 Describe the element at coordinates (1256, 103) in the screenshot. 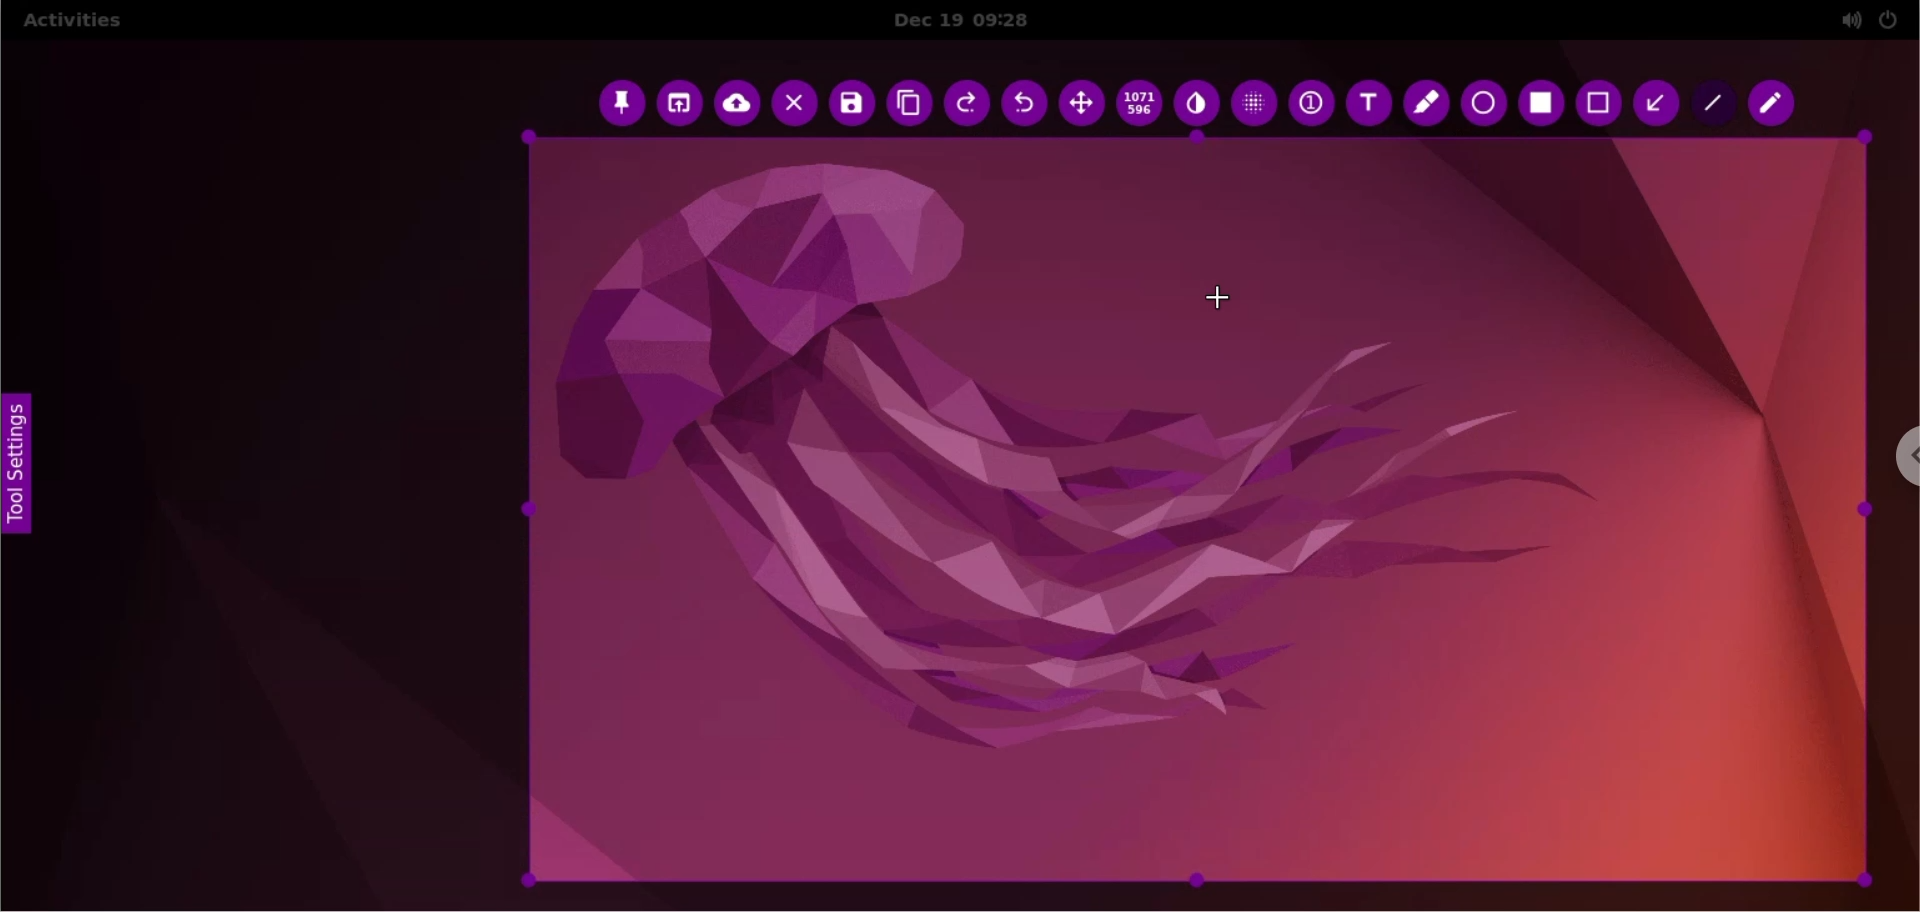

I see `pixellete ` at that location.